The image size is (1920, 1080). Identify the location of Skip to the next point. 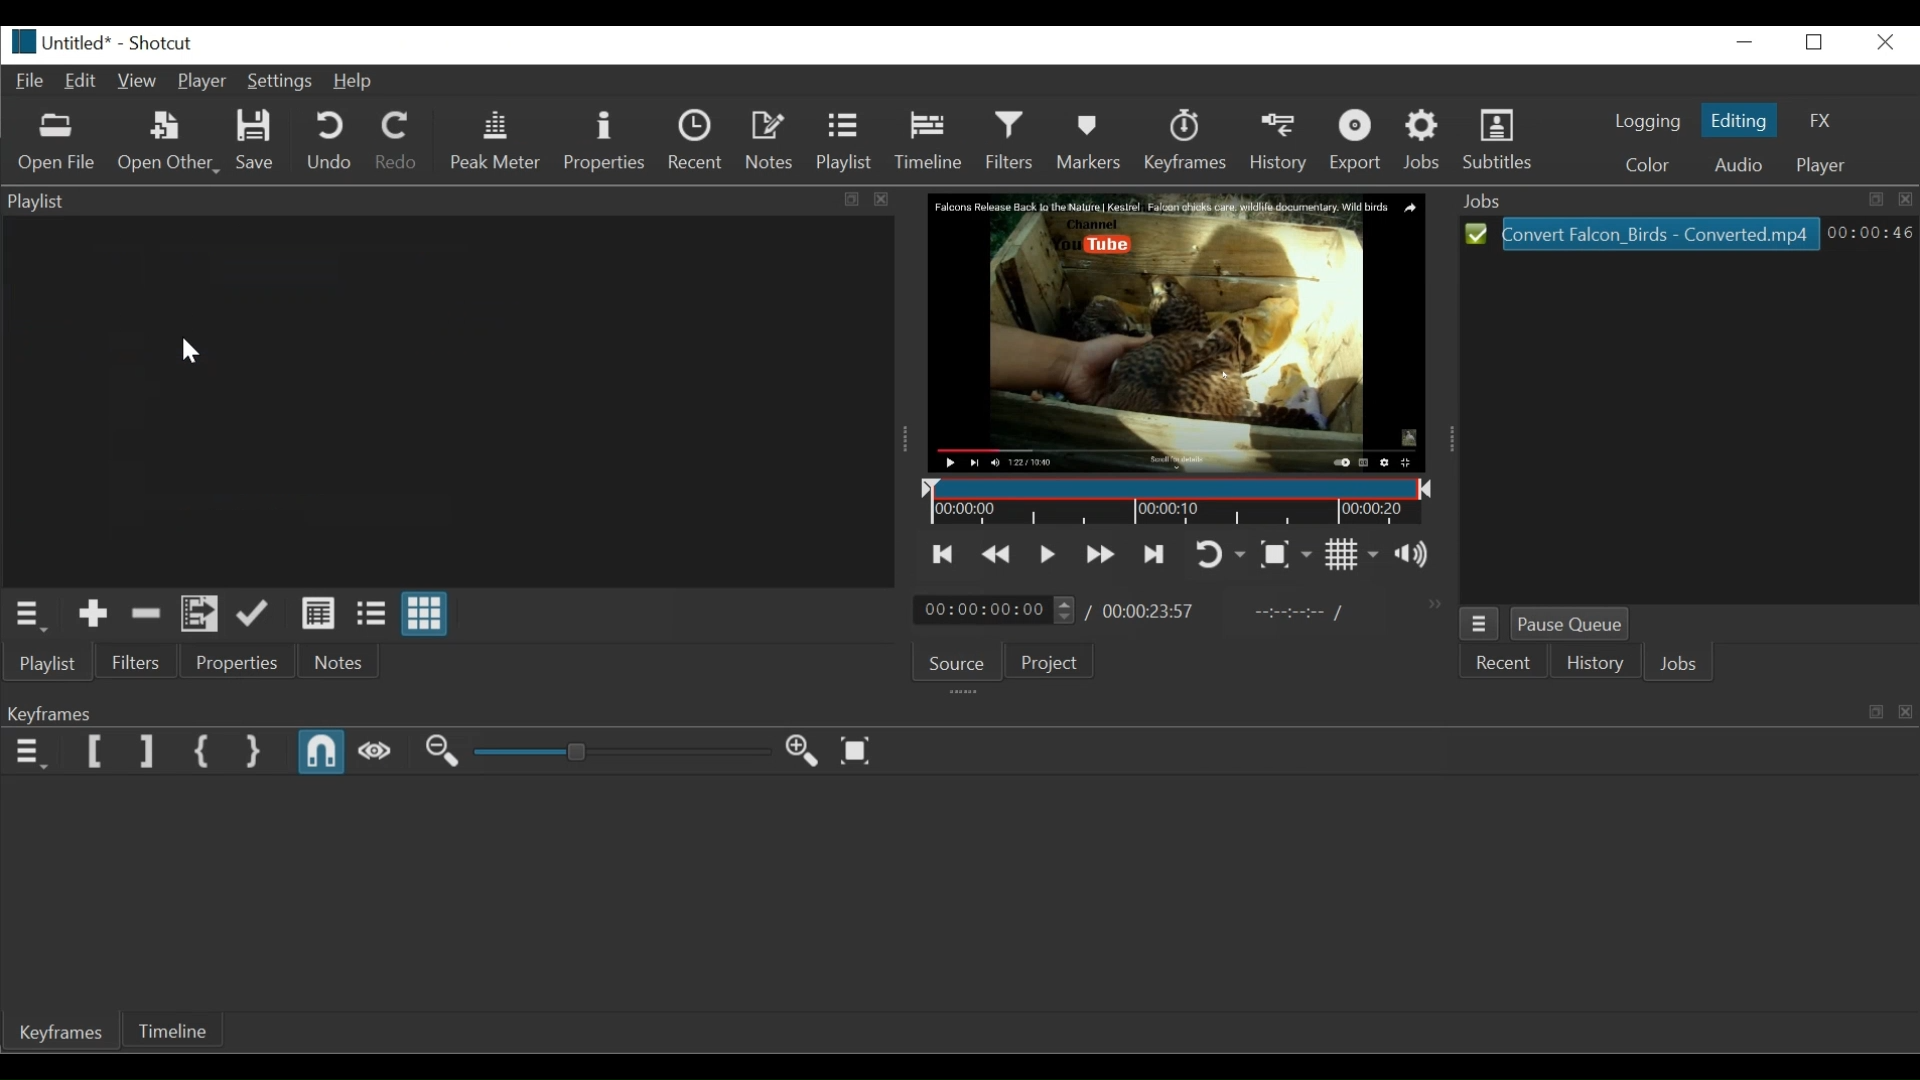
(1154, 555).